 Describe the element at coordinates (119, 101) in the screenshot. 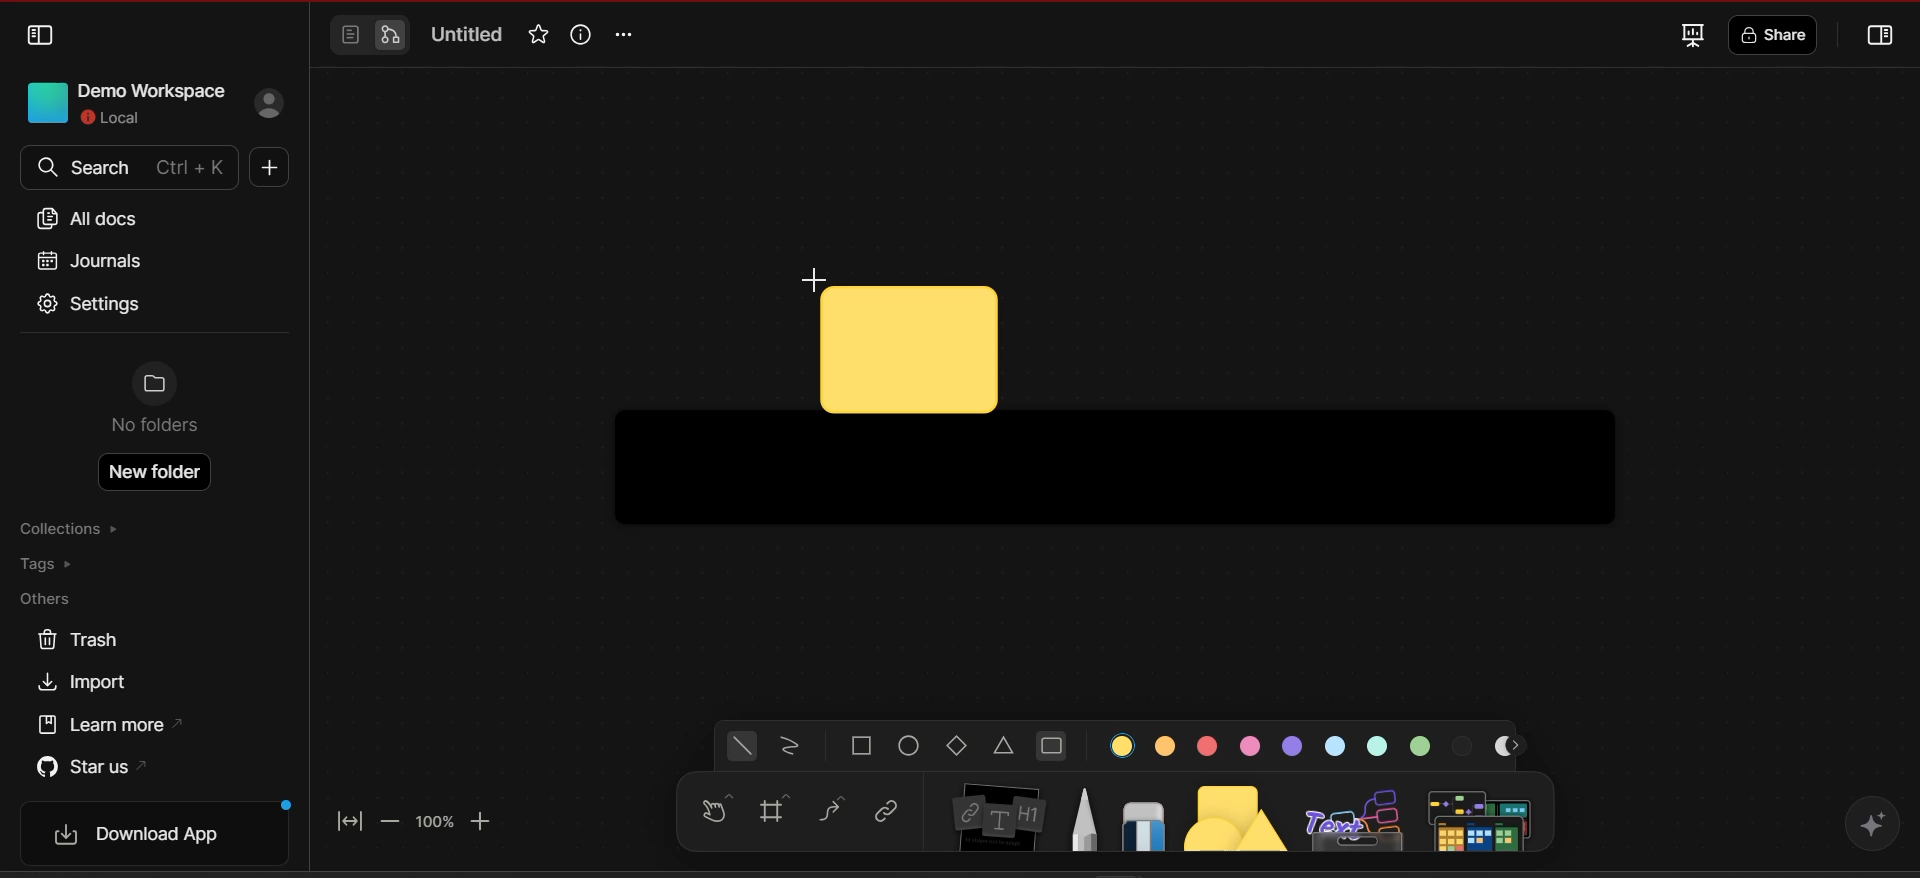

I see `Demo workspace local` at that location.